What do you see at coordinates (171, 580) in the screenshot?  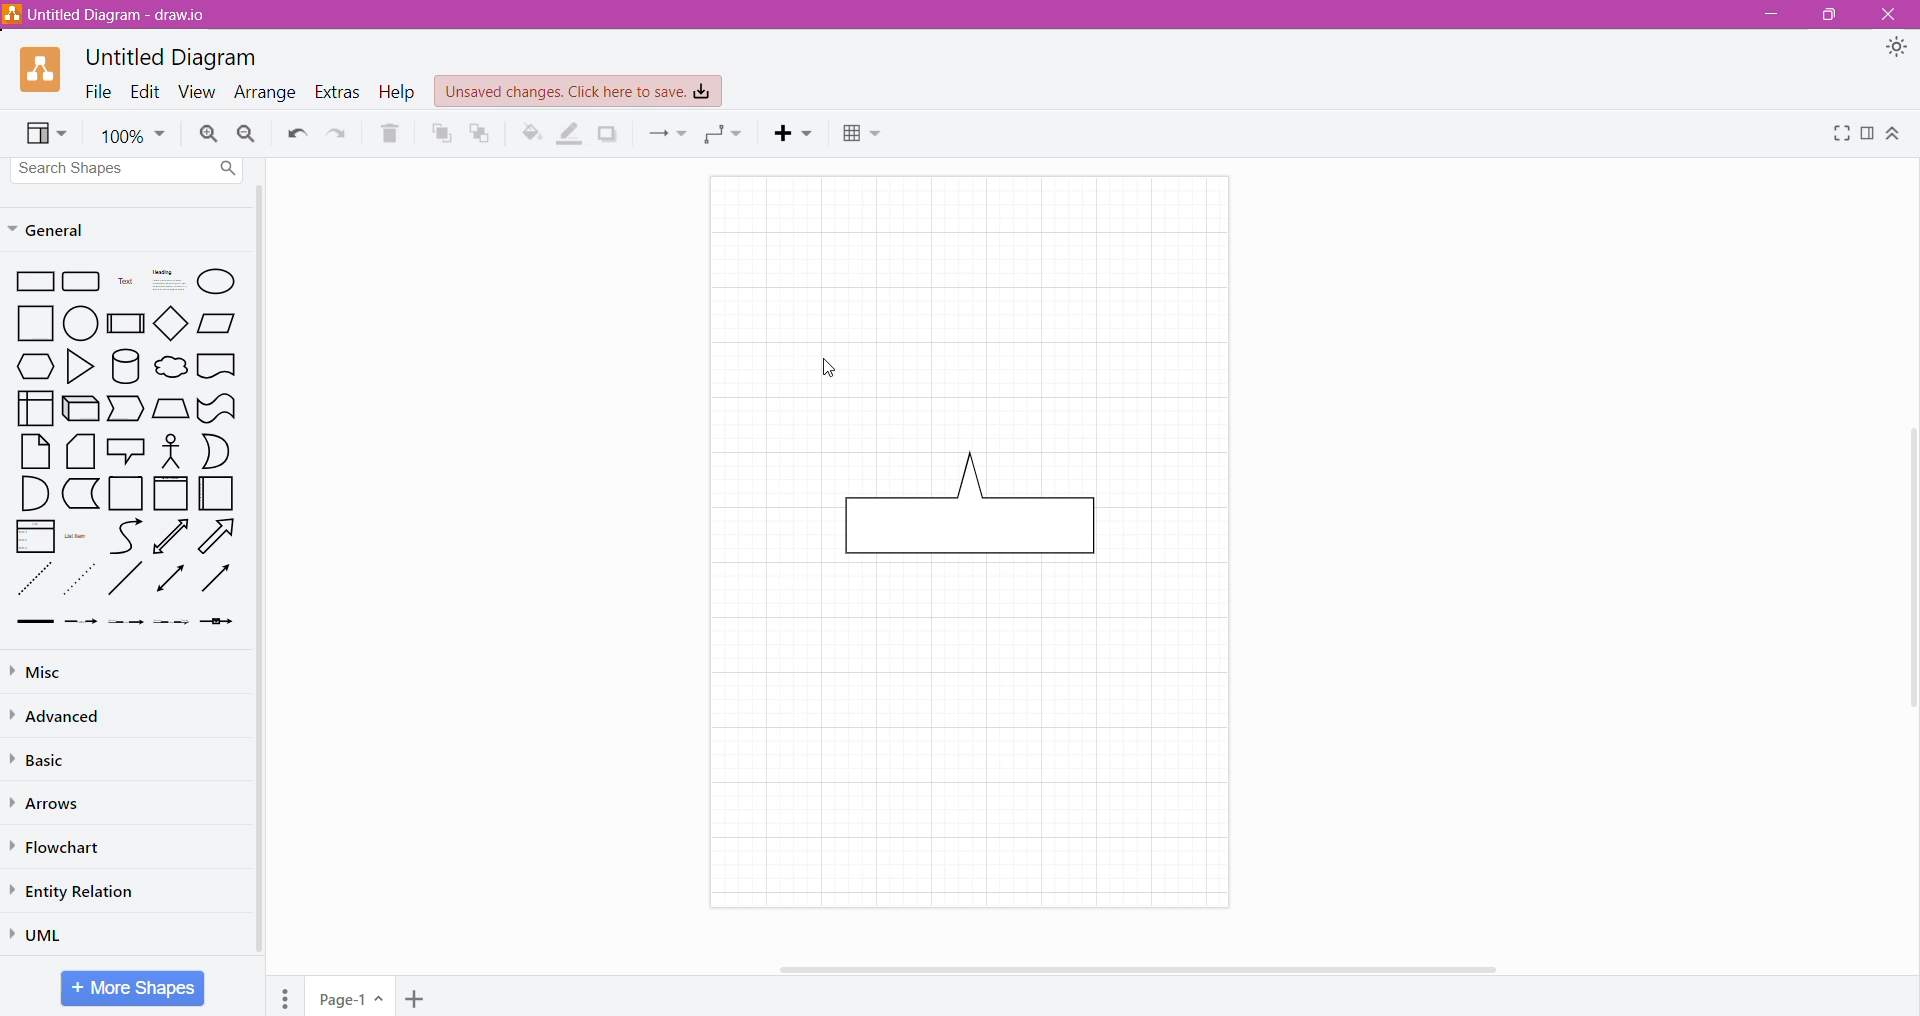 I see `Double Arrow ` at bounding box center [171, 580].